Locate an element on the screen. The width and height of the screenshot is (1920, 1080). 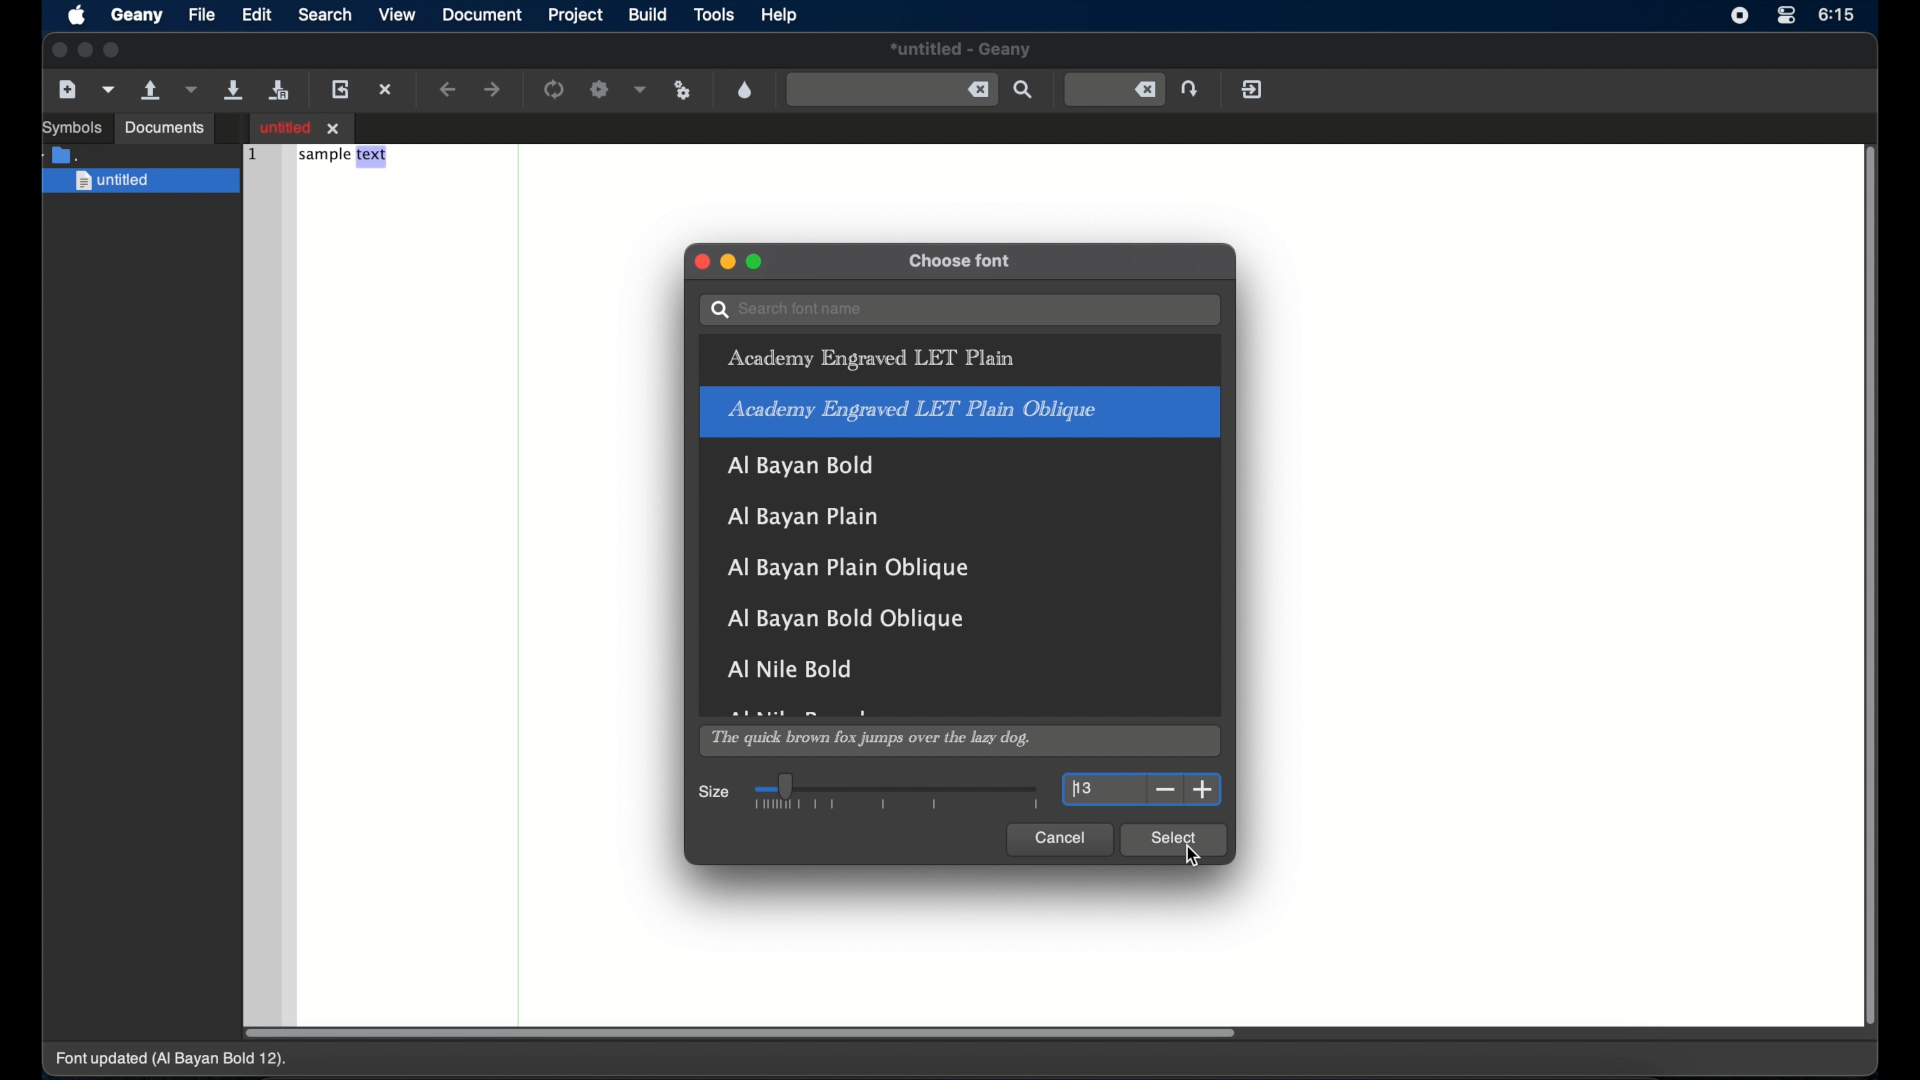
close is located at coordinates (699, 261).